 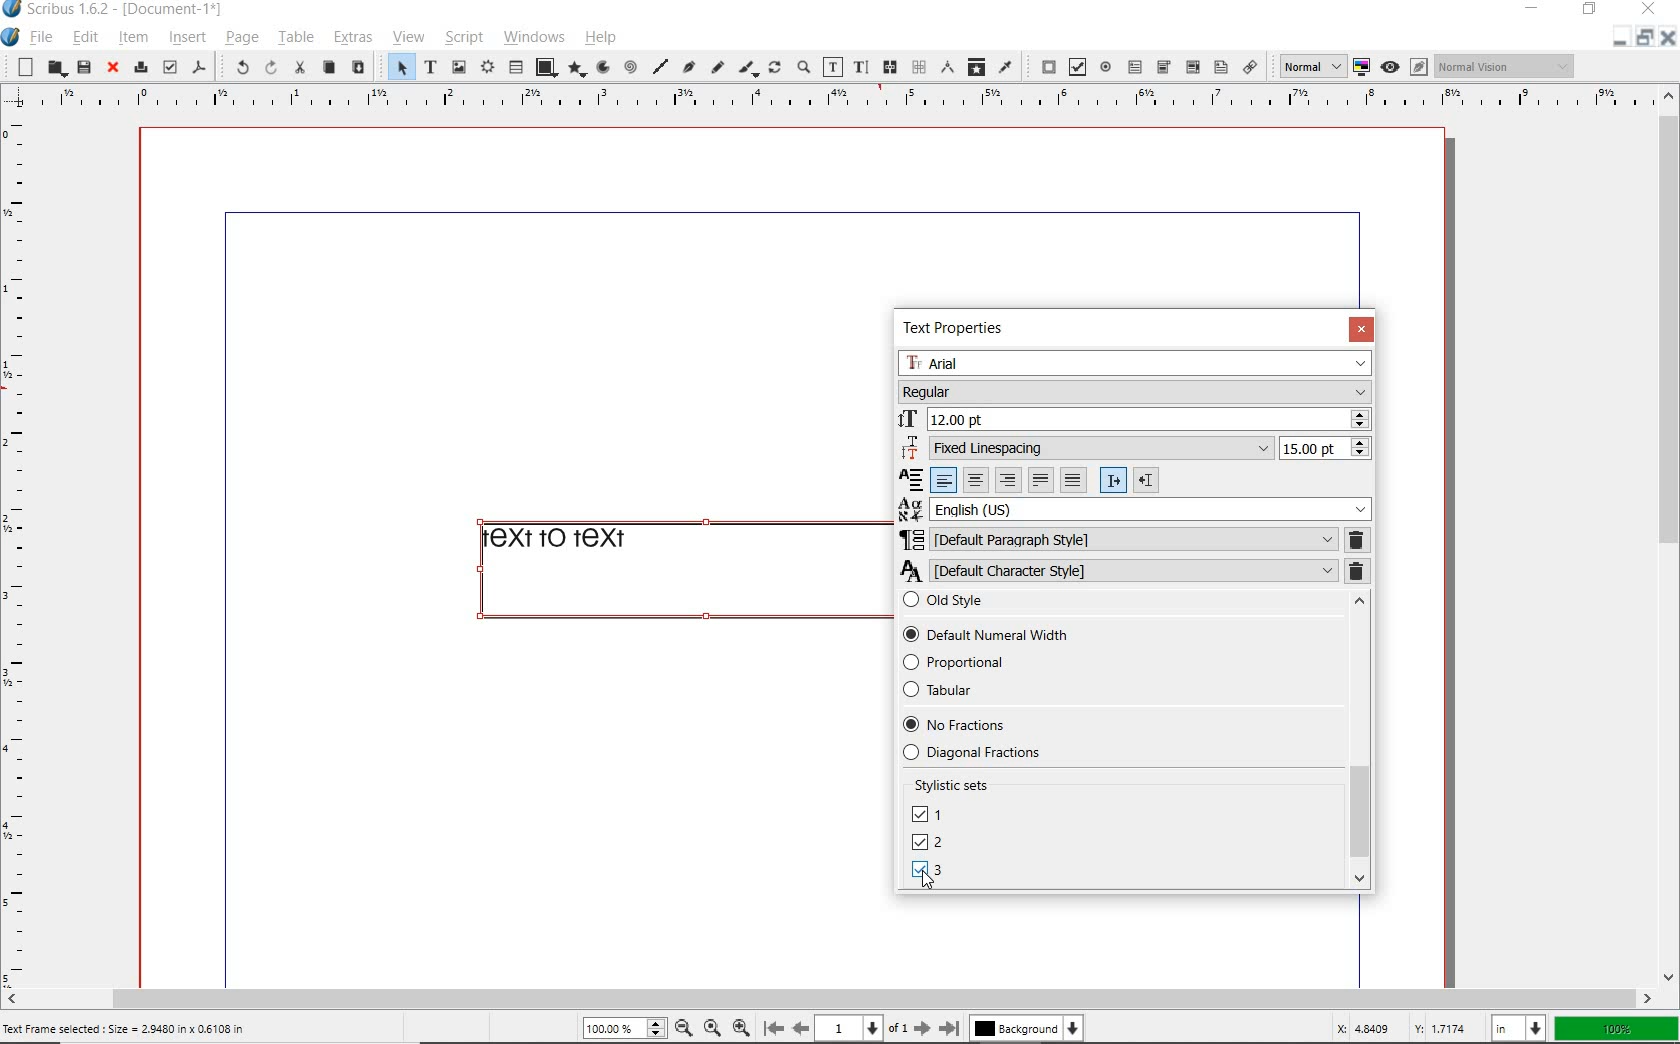 I want to click on file, so click(x=42, y=39).